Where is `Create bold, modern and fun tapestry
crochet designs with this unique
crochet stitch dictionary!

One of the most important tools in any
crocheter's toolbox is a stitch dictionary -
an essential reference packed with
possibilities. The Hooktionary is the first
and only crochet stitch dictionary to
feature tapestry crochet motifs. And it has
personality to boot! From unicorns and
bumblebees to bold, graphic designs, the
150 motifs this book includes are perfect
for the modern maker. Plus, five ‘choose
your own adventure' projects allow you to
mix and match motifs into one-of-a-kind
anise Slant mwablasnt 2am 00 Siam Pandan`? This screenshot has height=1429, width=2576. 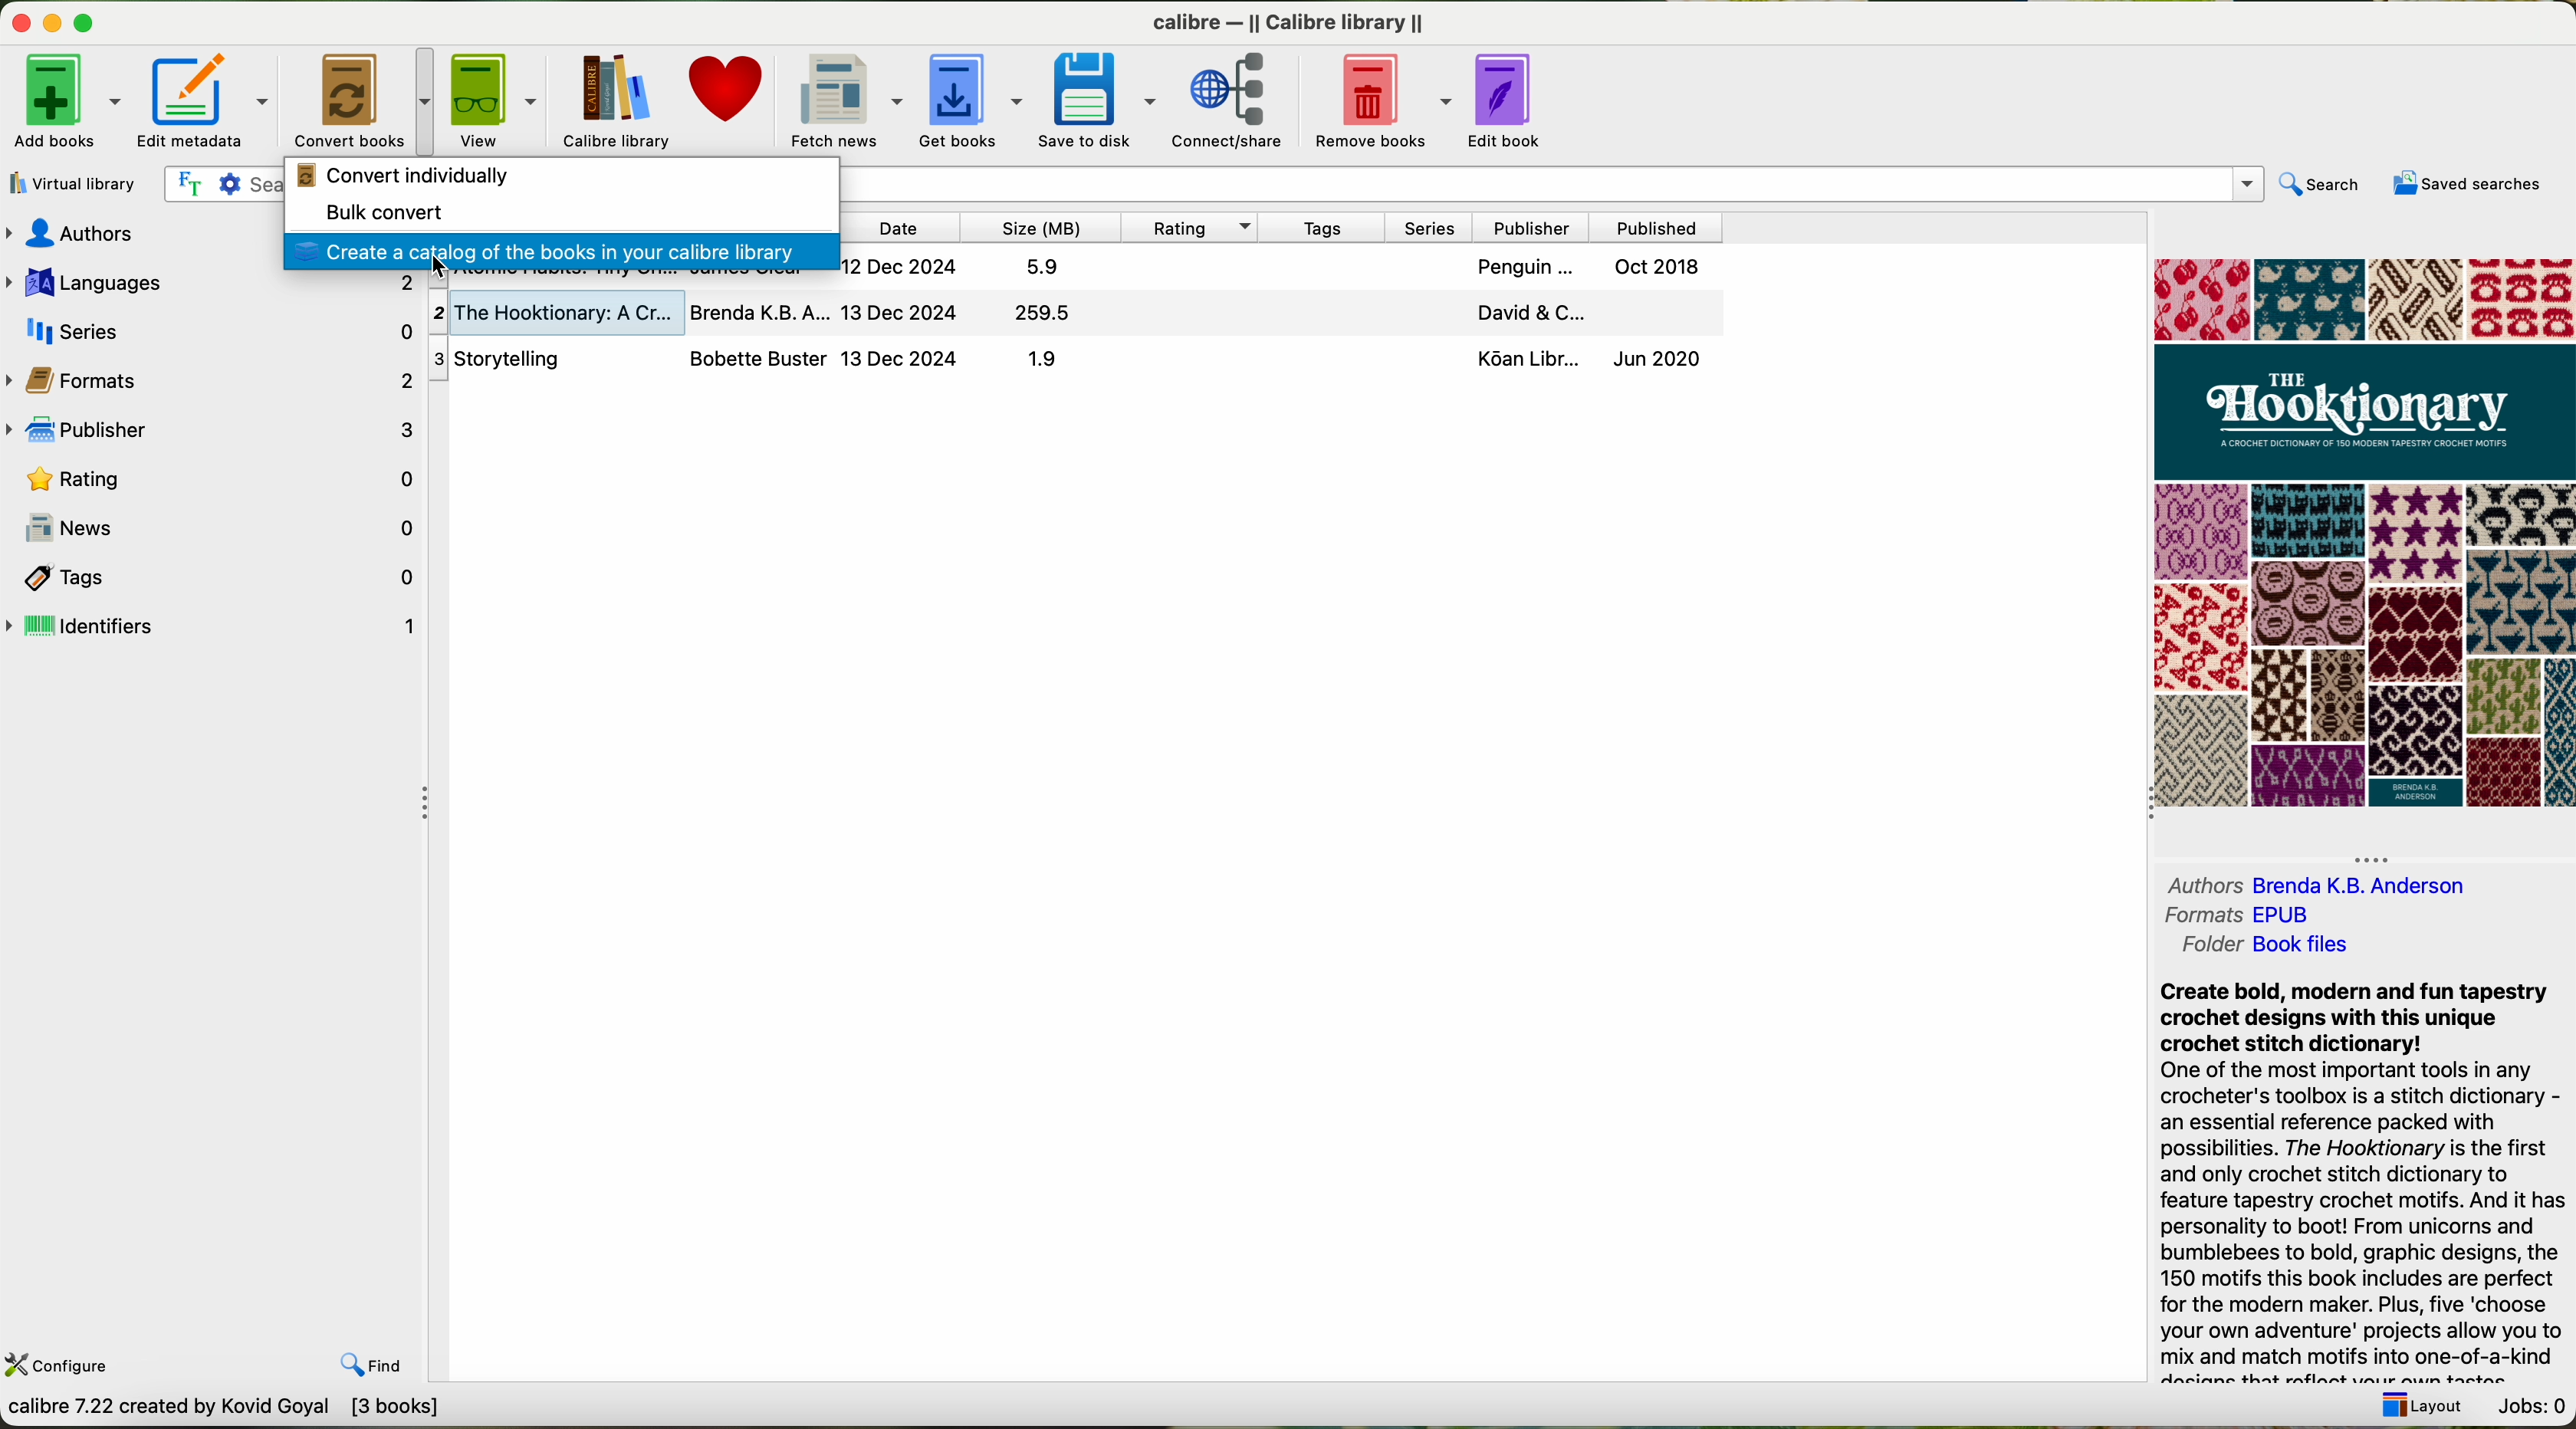
Create bold, modern and fun tapestry
crochet designs with this unique
crochet stitch dictionary!

One of the most important tools in any
crocheter's toolbox is a stitch dictionary -
an essential reference packed with
possibilities. The Hooktionary is the first
and only crochet stitch dictionary to
feature tapestry crochet motifs. And it has
personality to boot! From unicorns and
bumblebees to bold, graphic designs, the
150 motifs this book includes are perfect
for the modern maker. Plus, five ‘choose
your own adventure' projects allow you to
mix and match motifs into one-of-a-kind
anise Slant mwablasnt 2am 00 Siam Pandan is located at coordinates (2348, 1178).